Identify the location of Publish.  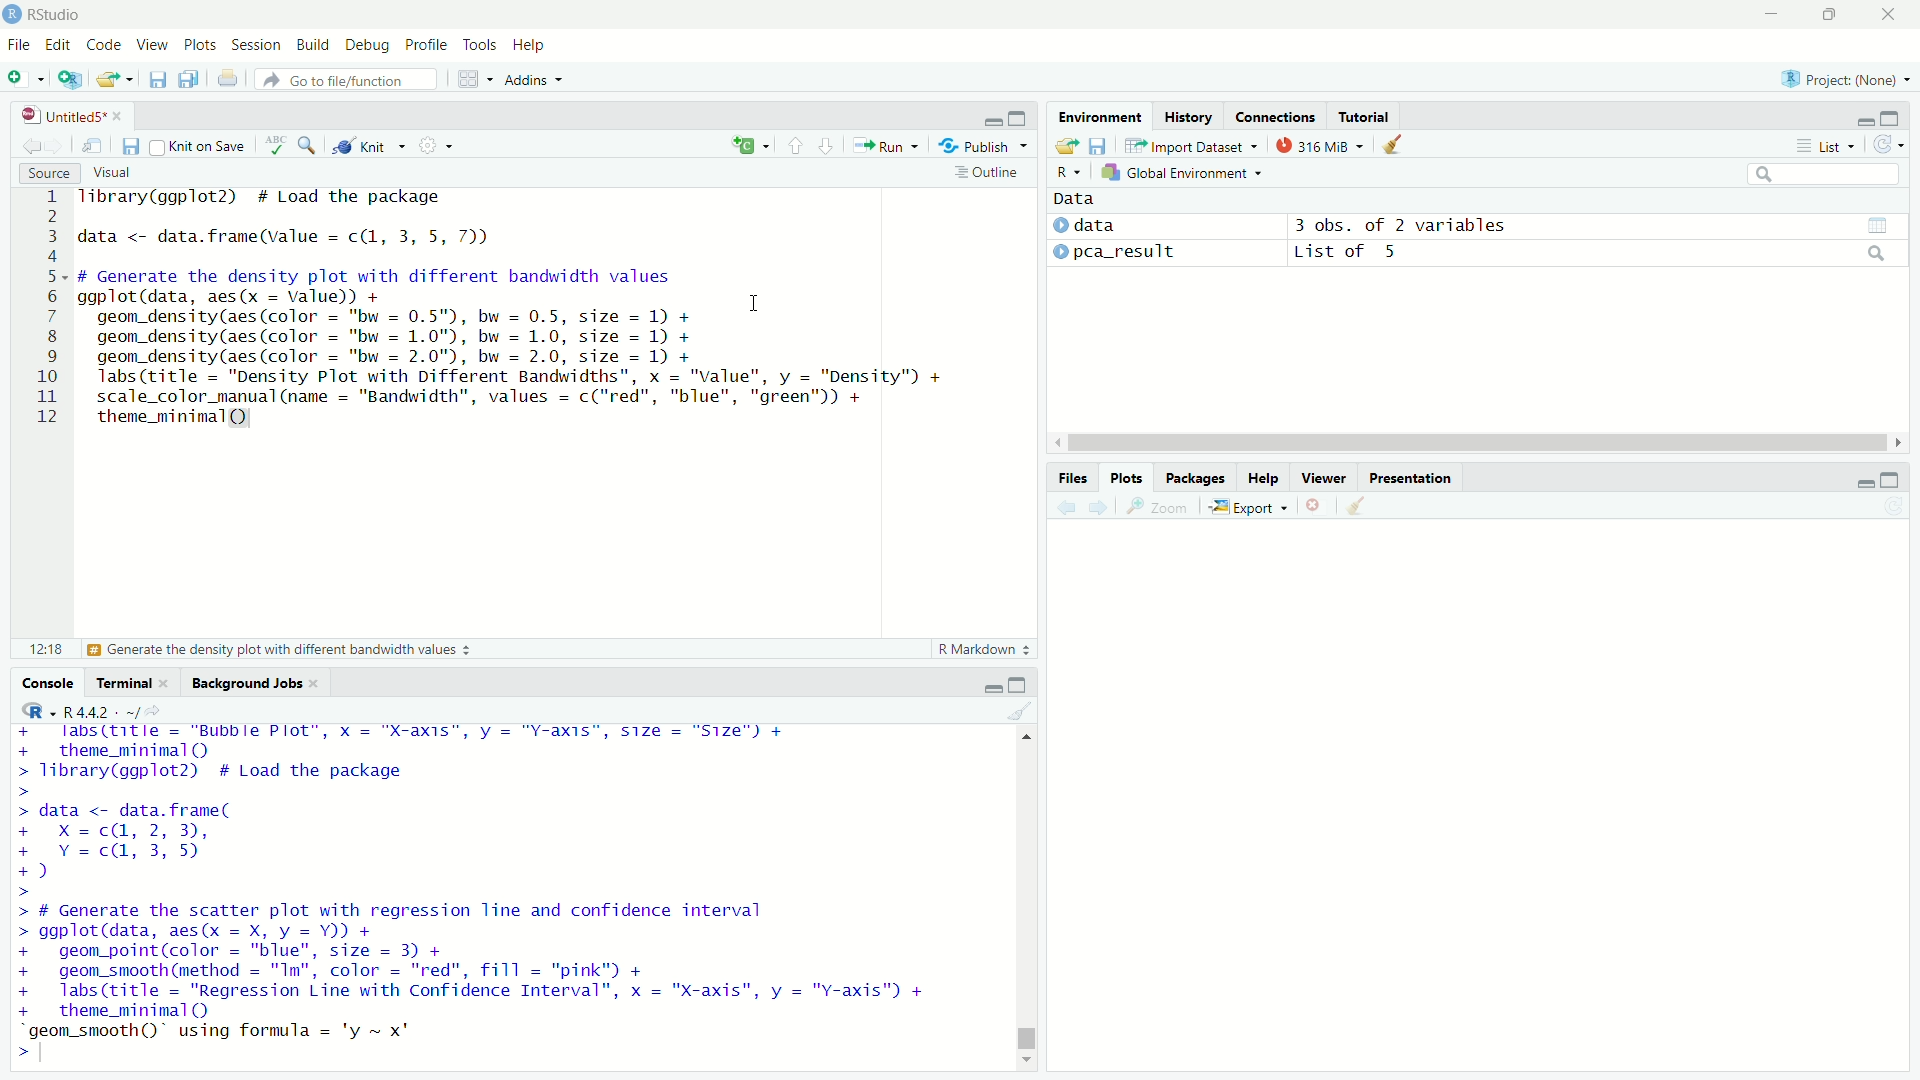
(982, 144).